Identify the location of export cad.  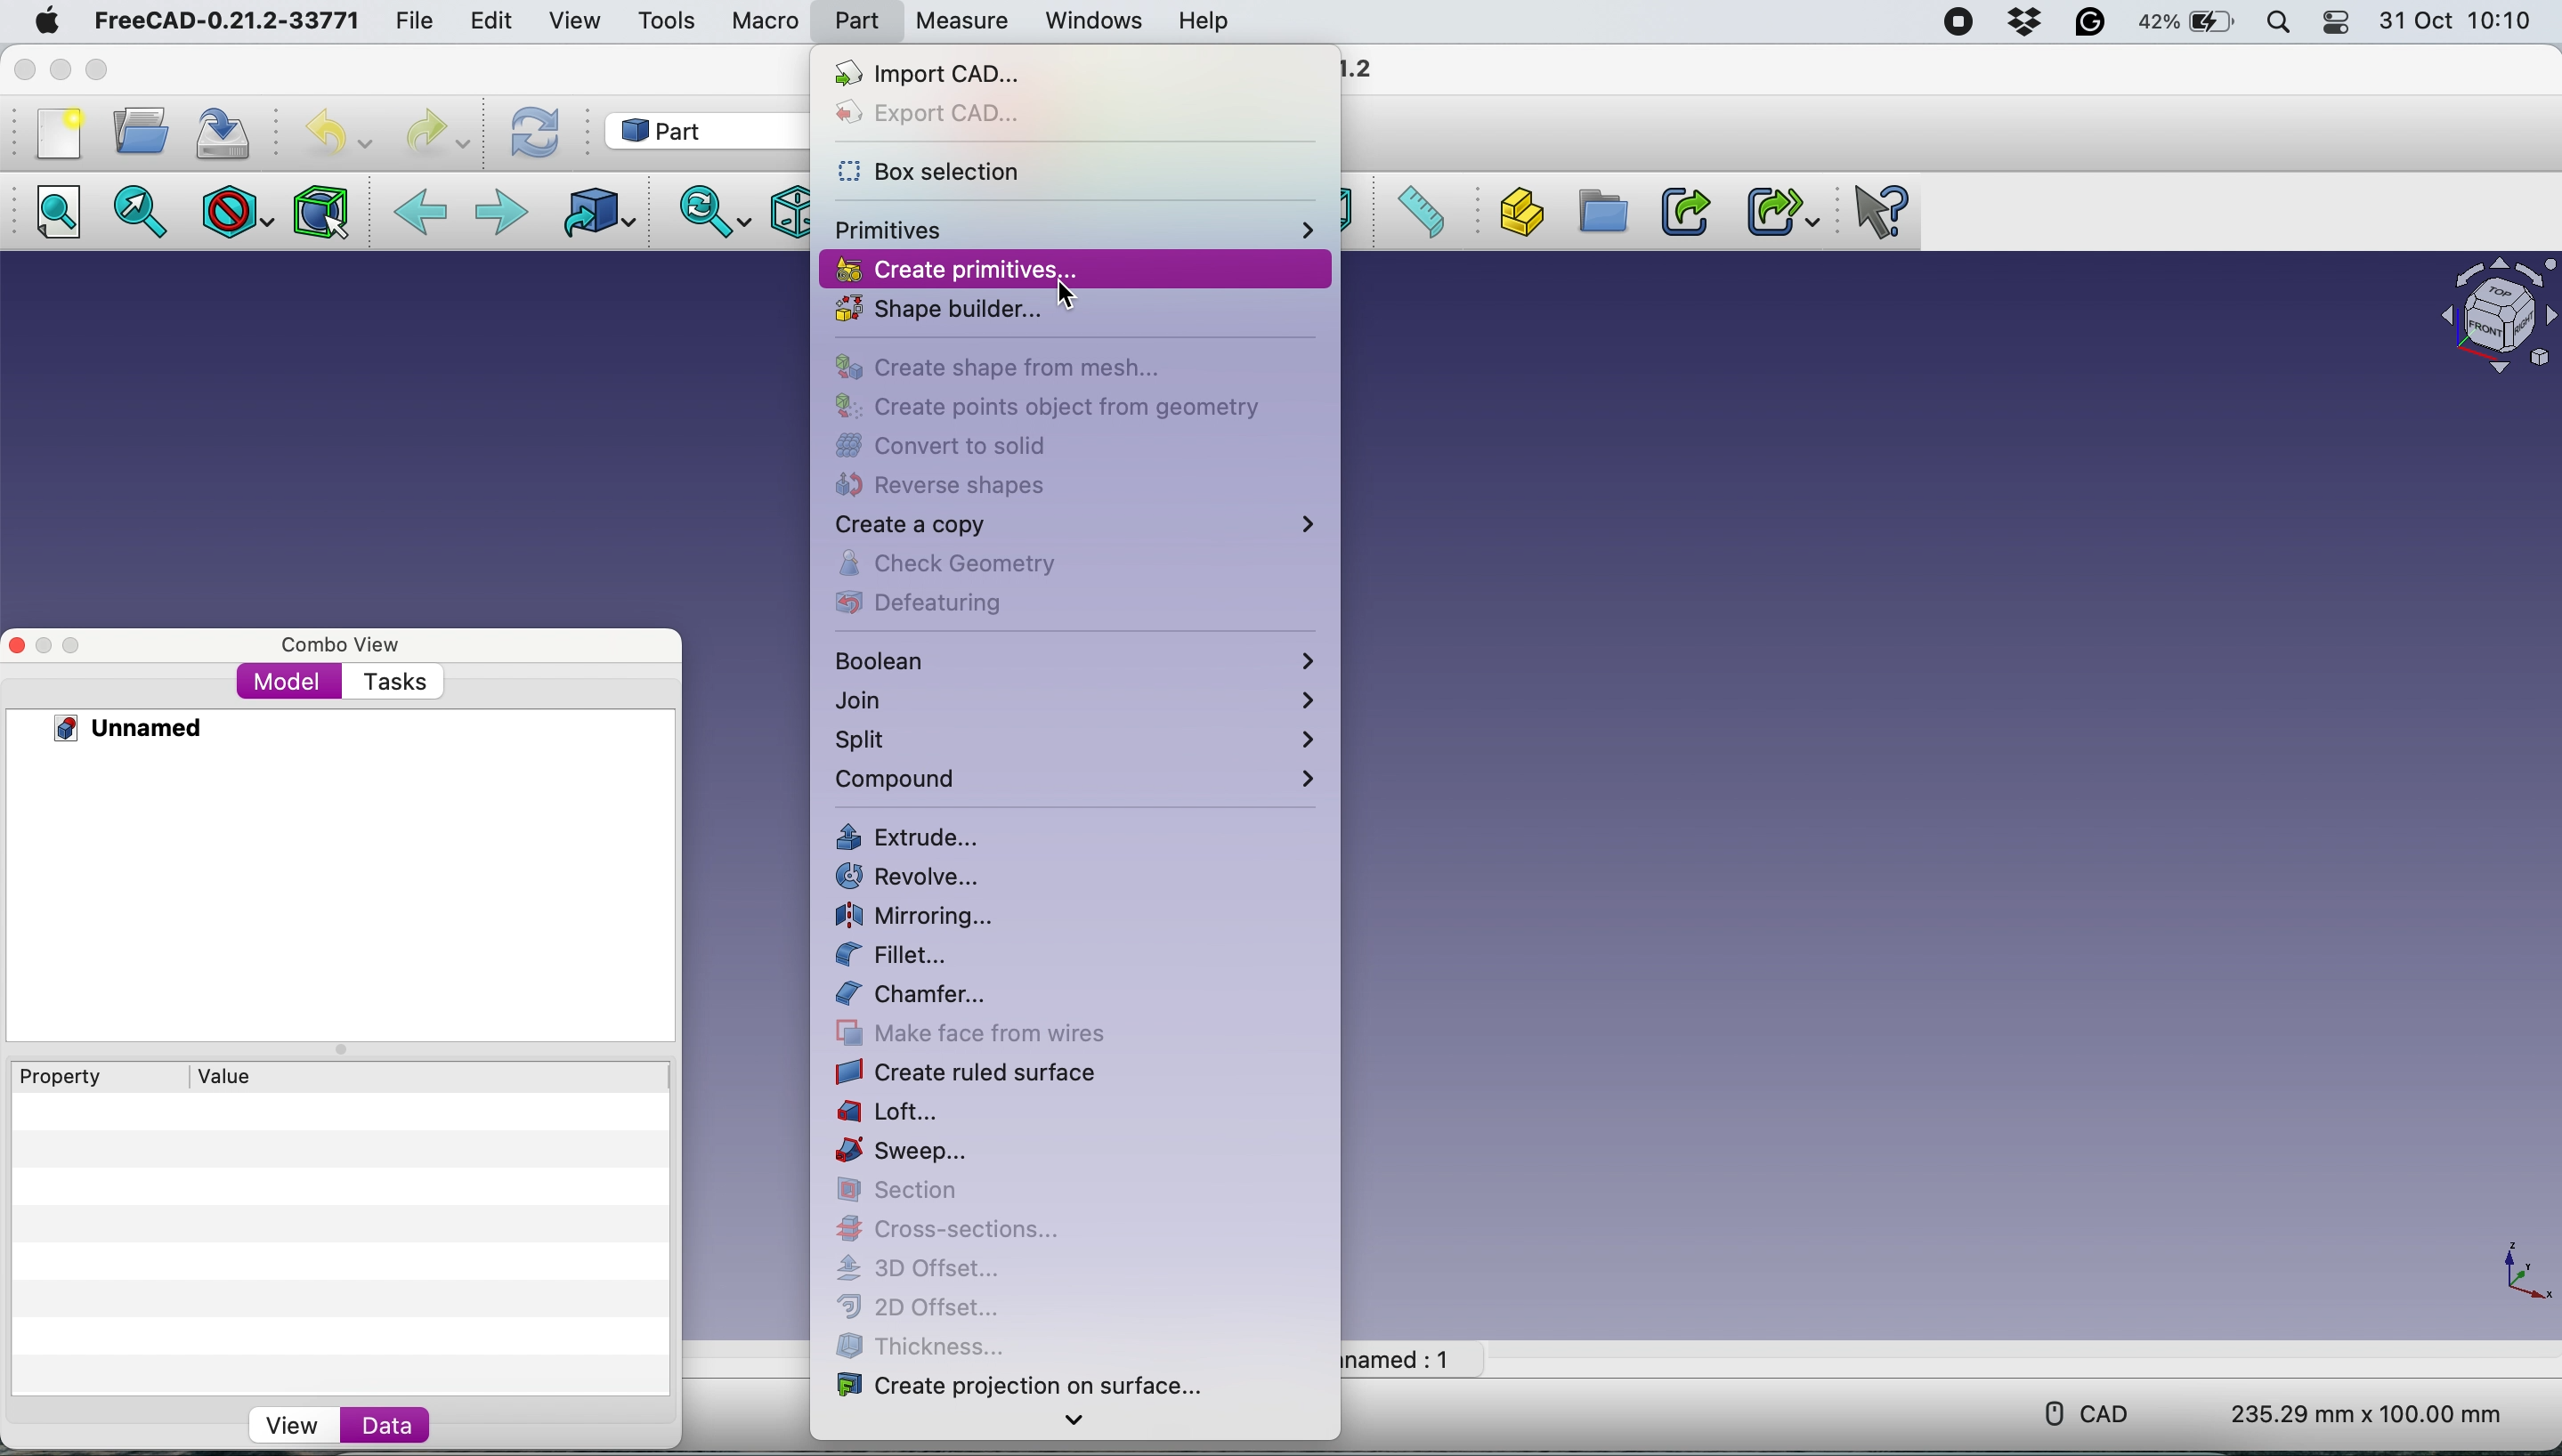
(955, 116).